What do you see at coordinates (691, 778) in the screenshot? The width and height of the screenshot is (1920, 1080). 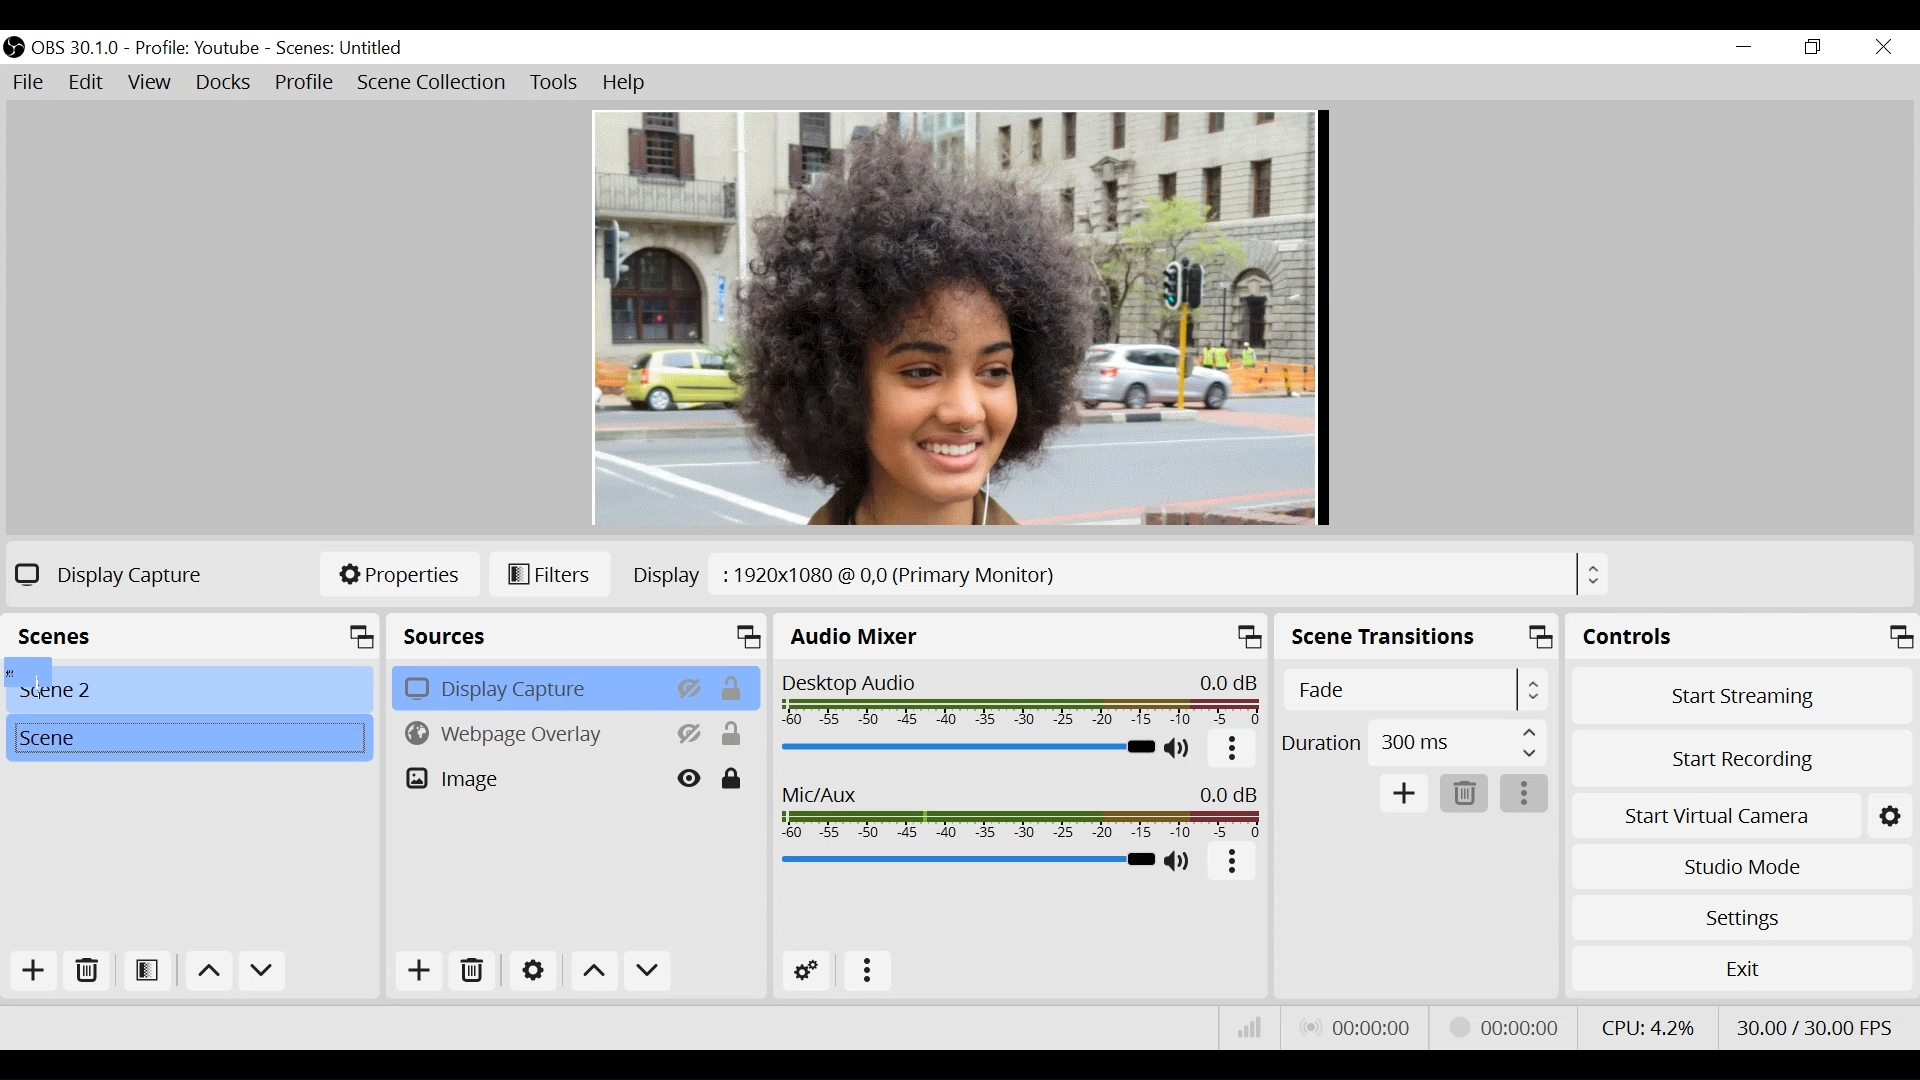 I see `Hide/Display` at bounding box center [691, 778].